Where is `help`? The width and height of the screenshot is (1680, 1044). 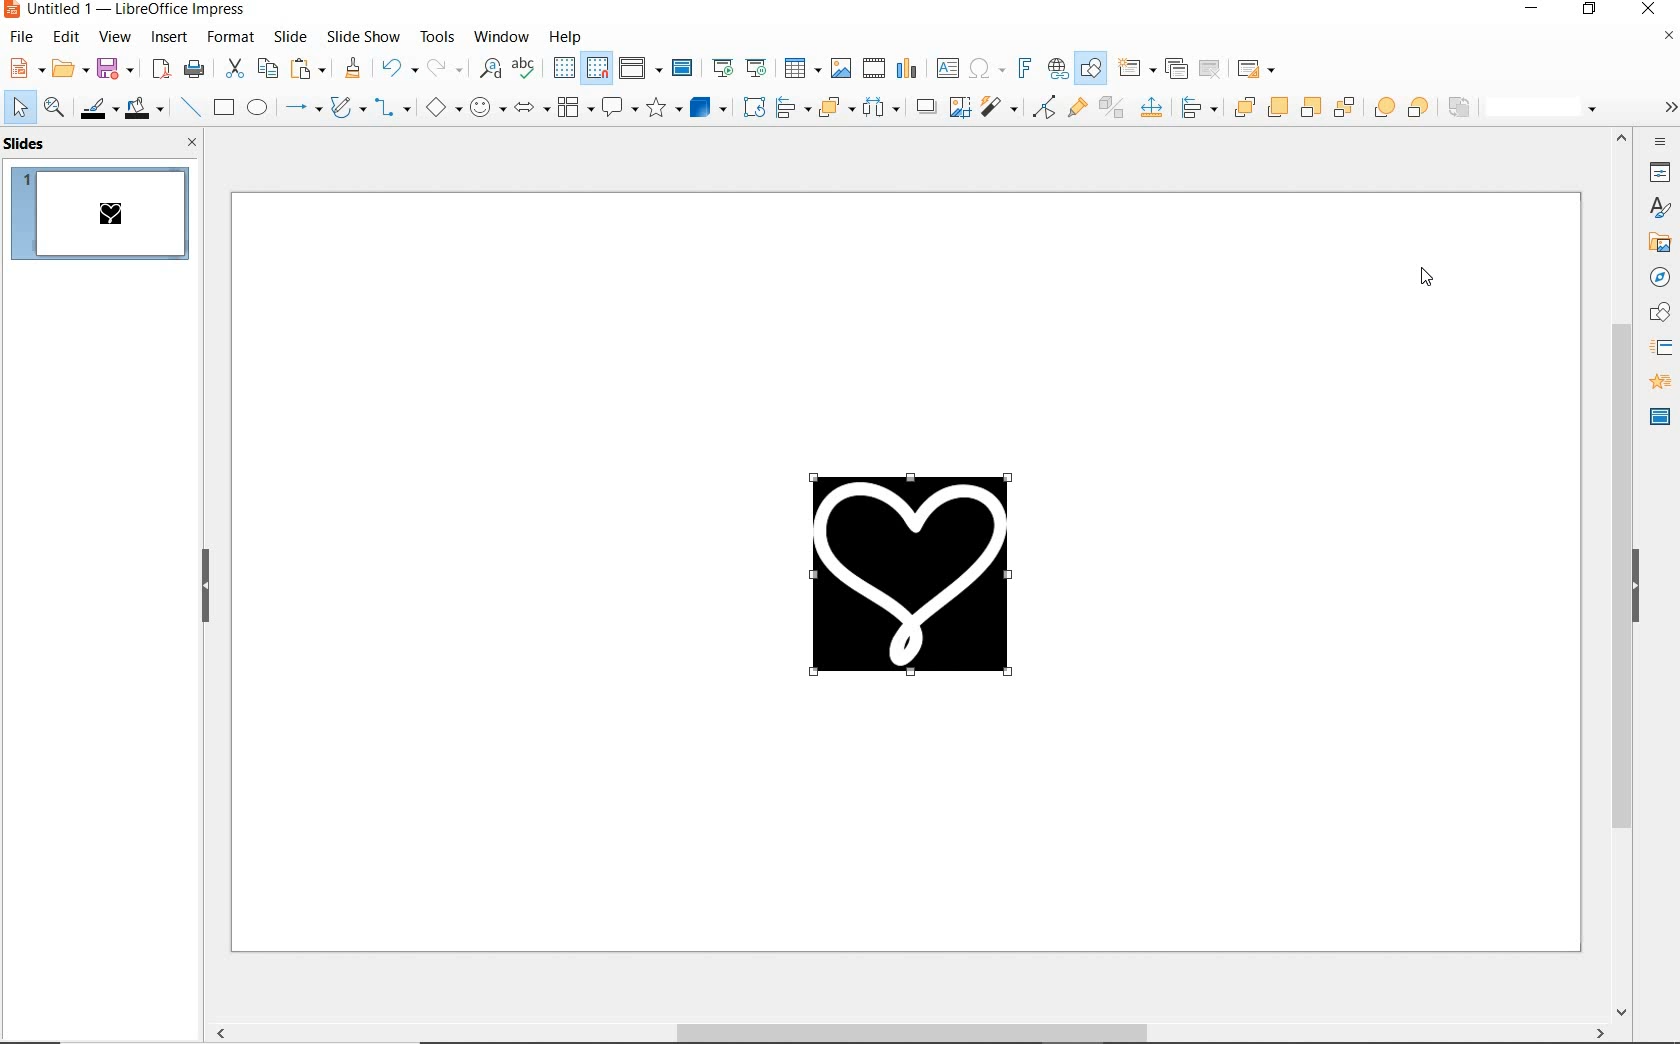
help is located at coordinates (564, 39).